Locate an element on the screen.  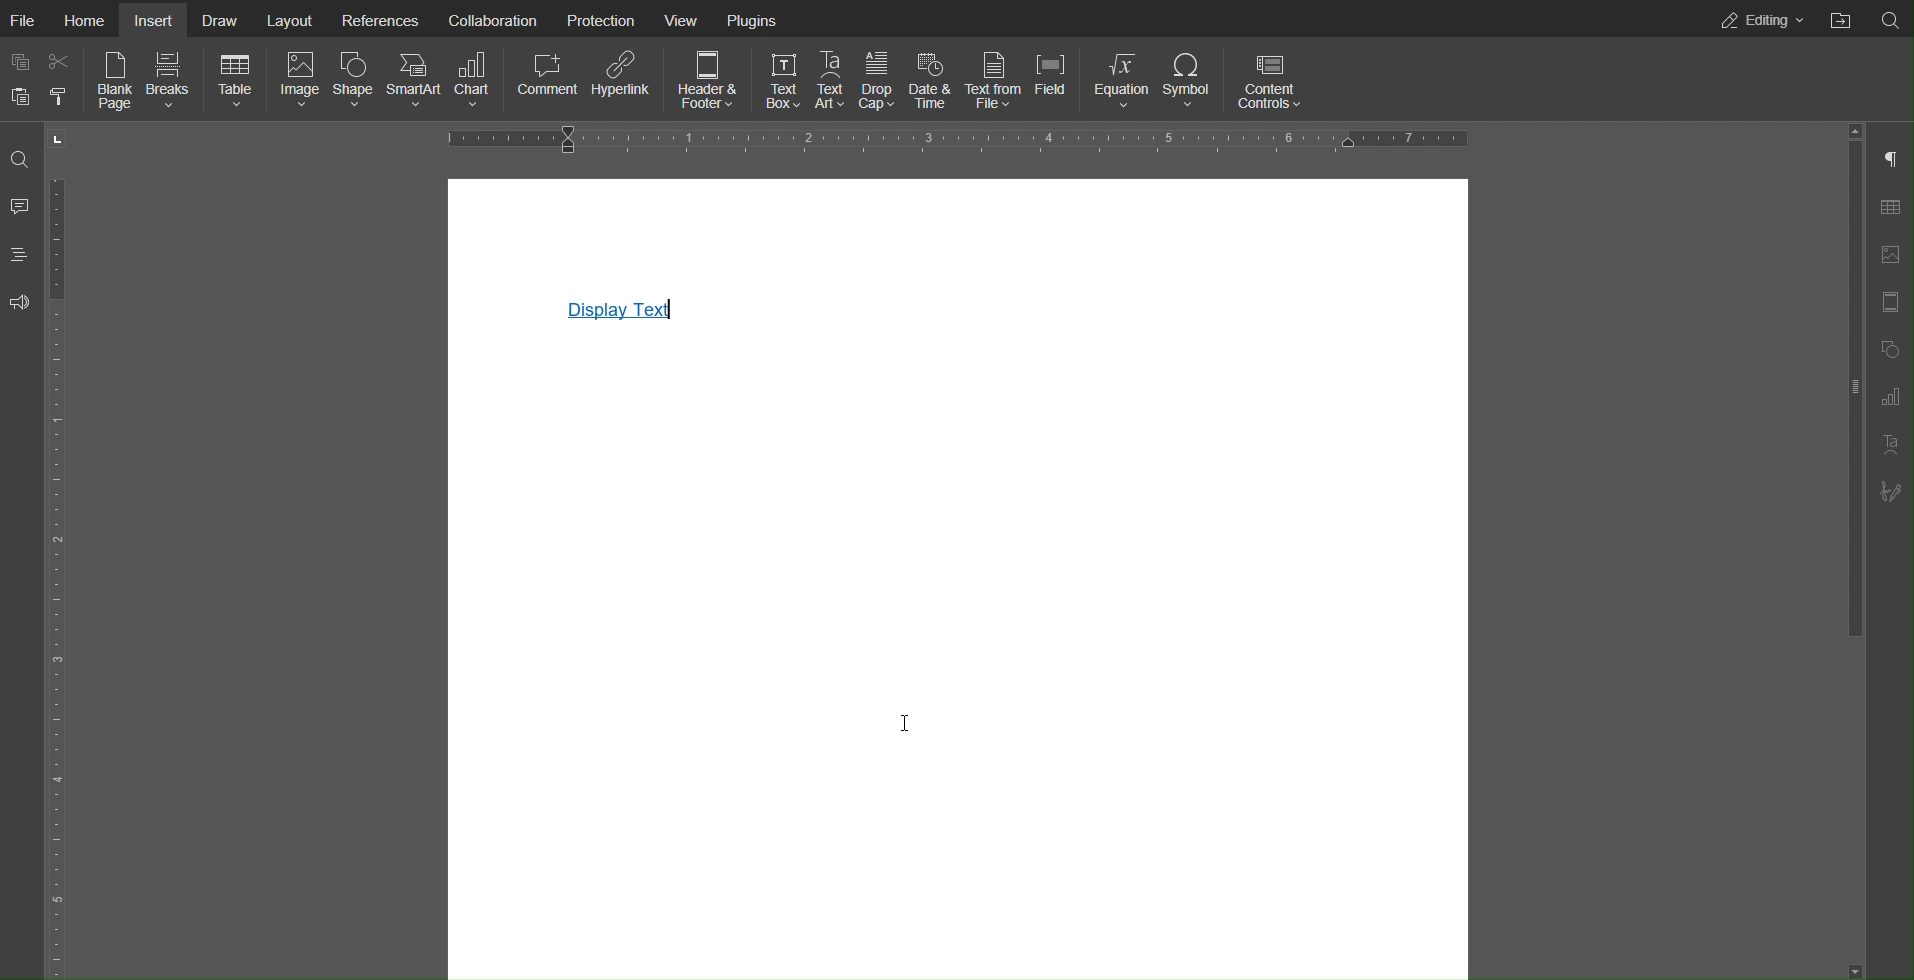
Plugins is located at coordinates (753, 19).